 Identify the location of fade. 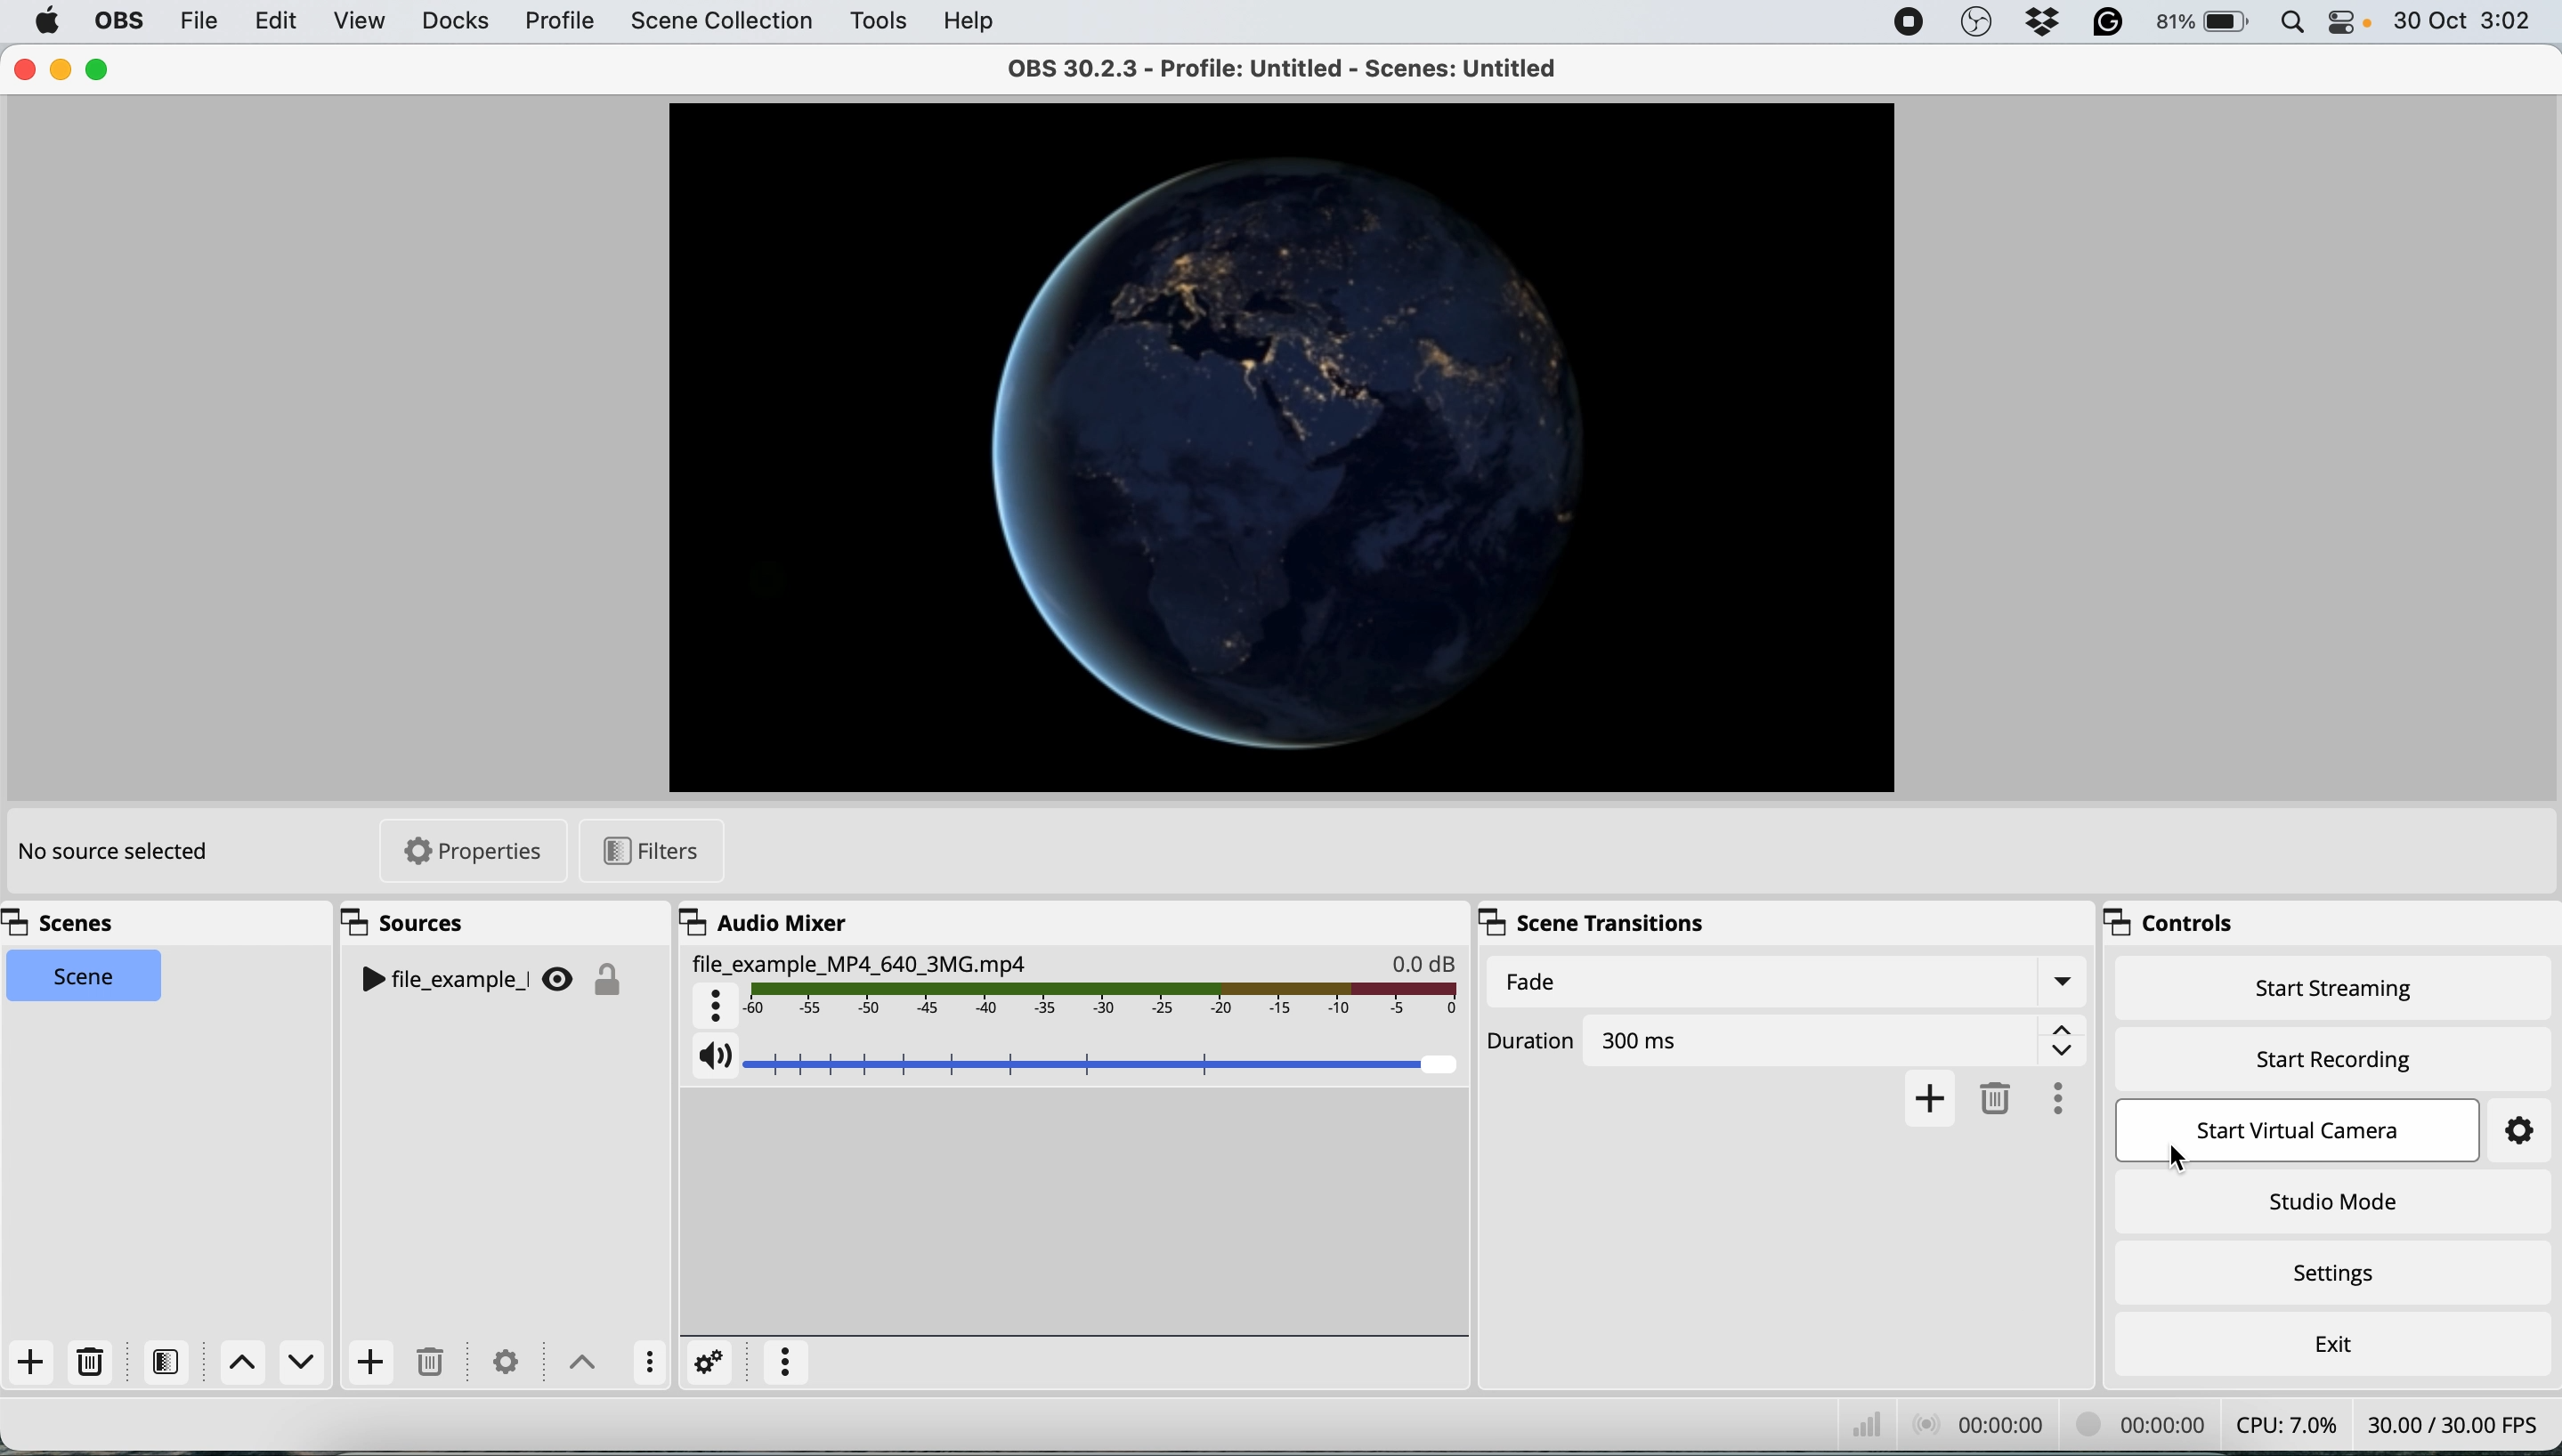
(1789, 980).